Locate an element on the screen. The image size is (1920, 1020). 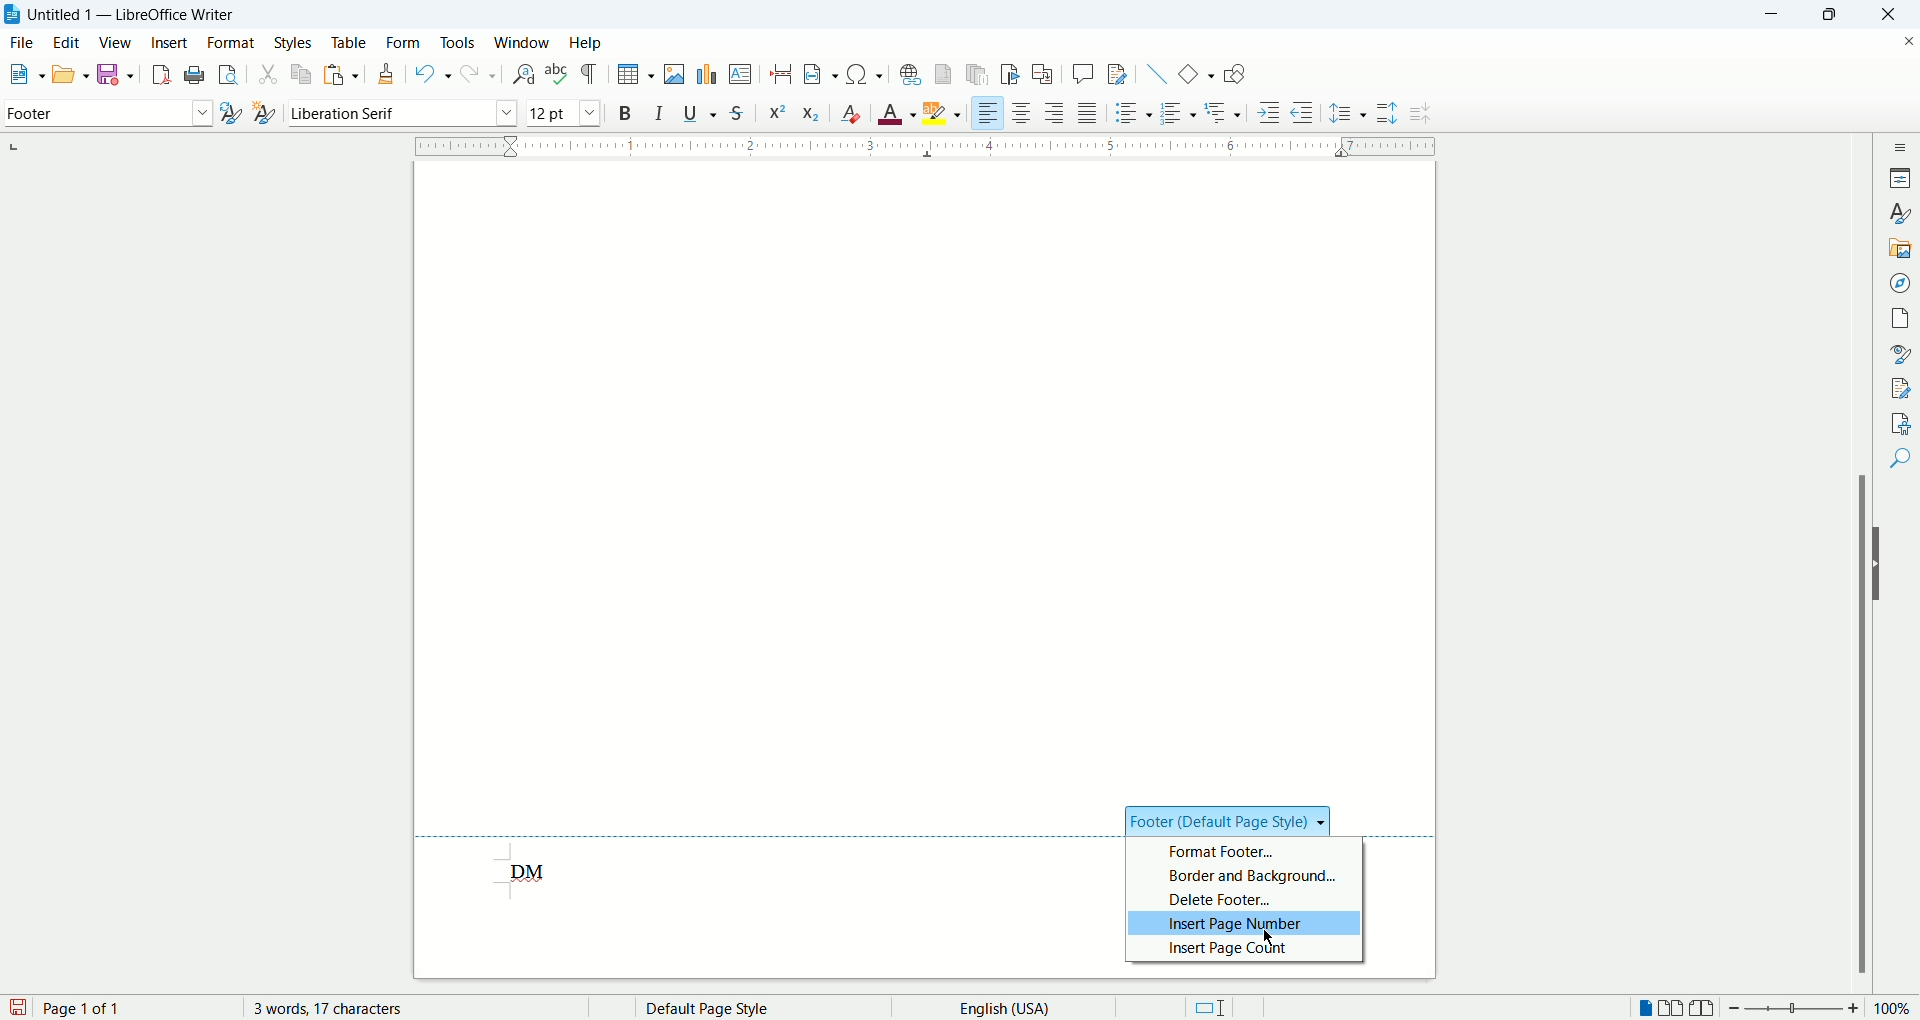
show draw functions is located at coordinates (1234, 76).